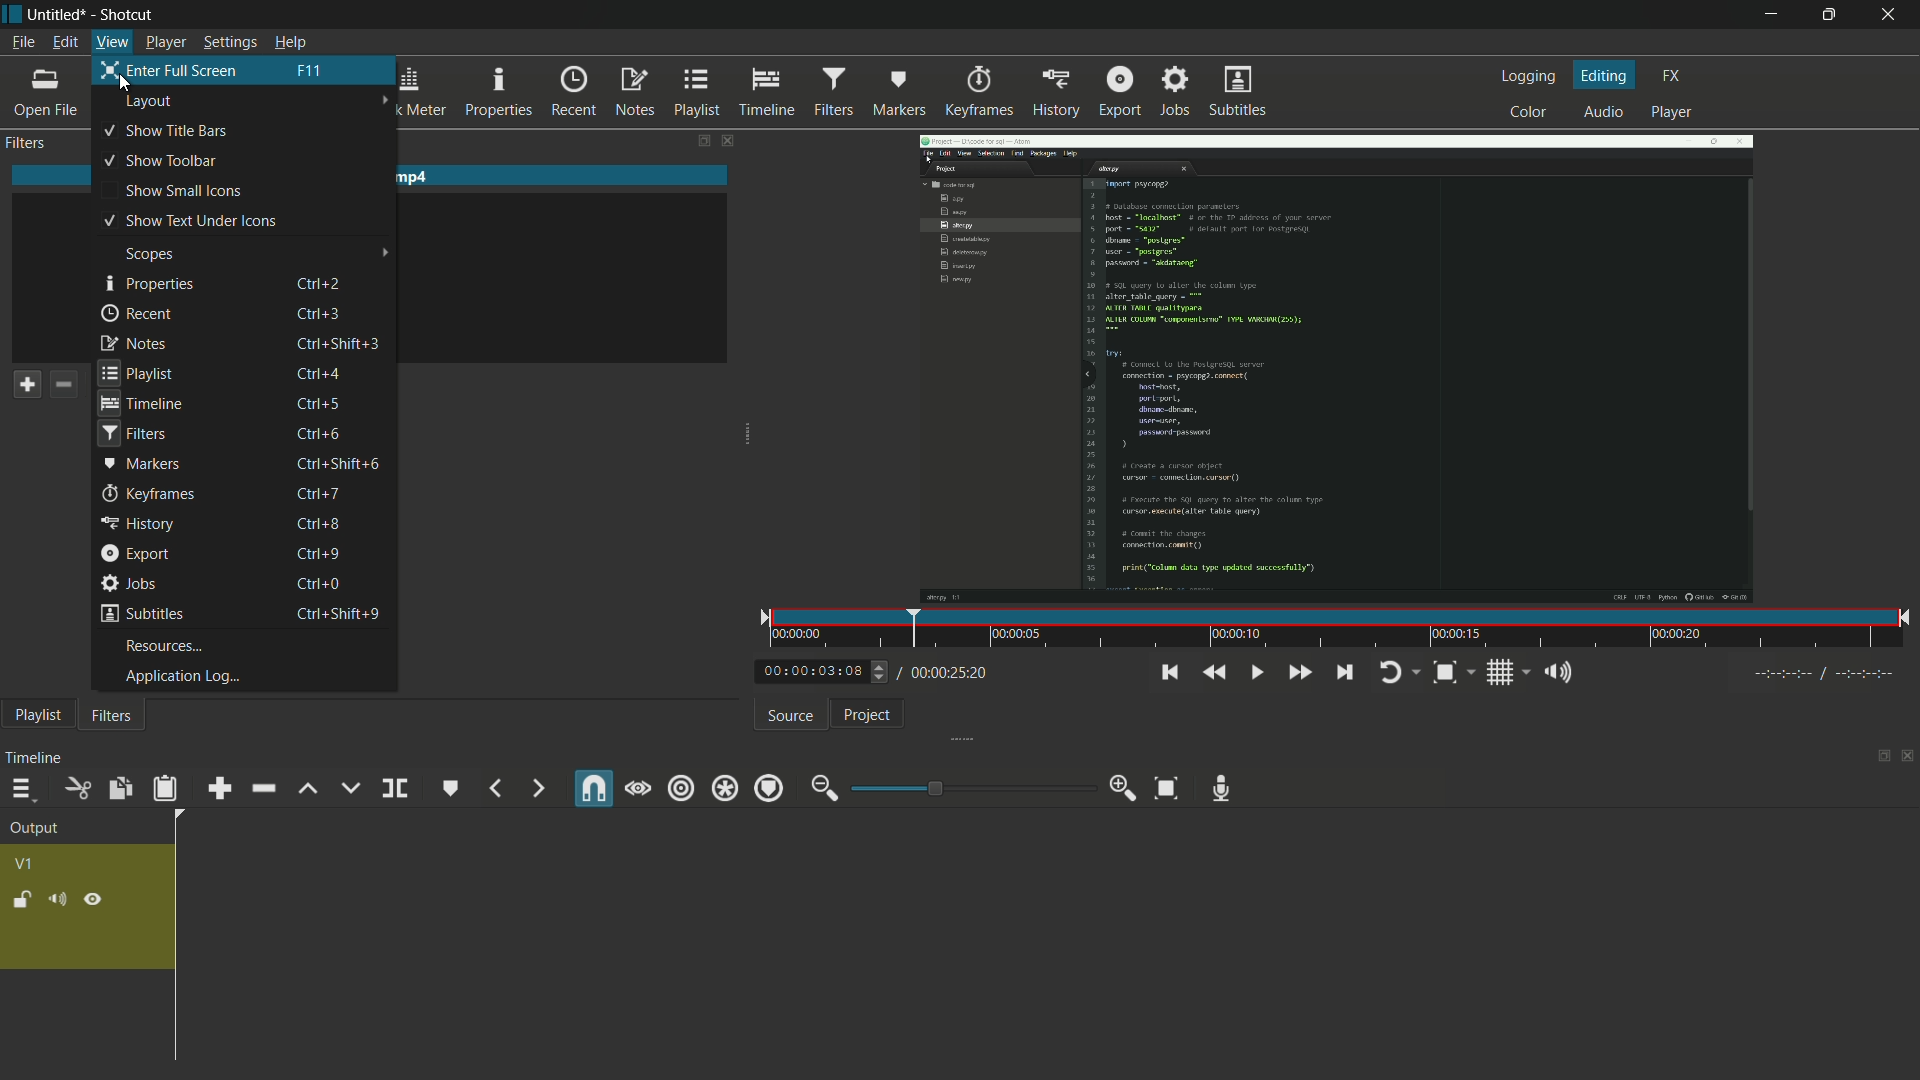  What do you see at coordinates (1119, 788) in the screenshot?
I see `zoom in` at bounding box center [1119, 788].